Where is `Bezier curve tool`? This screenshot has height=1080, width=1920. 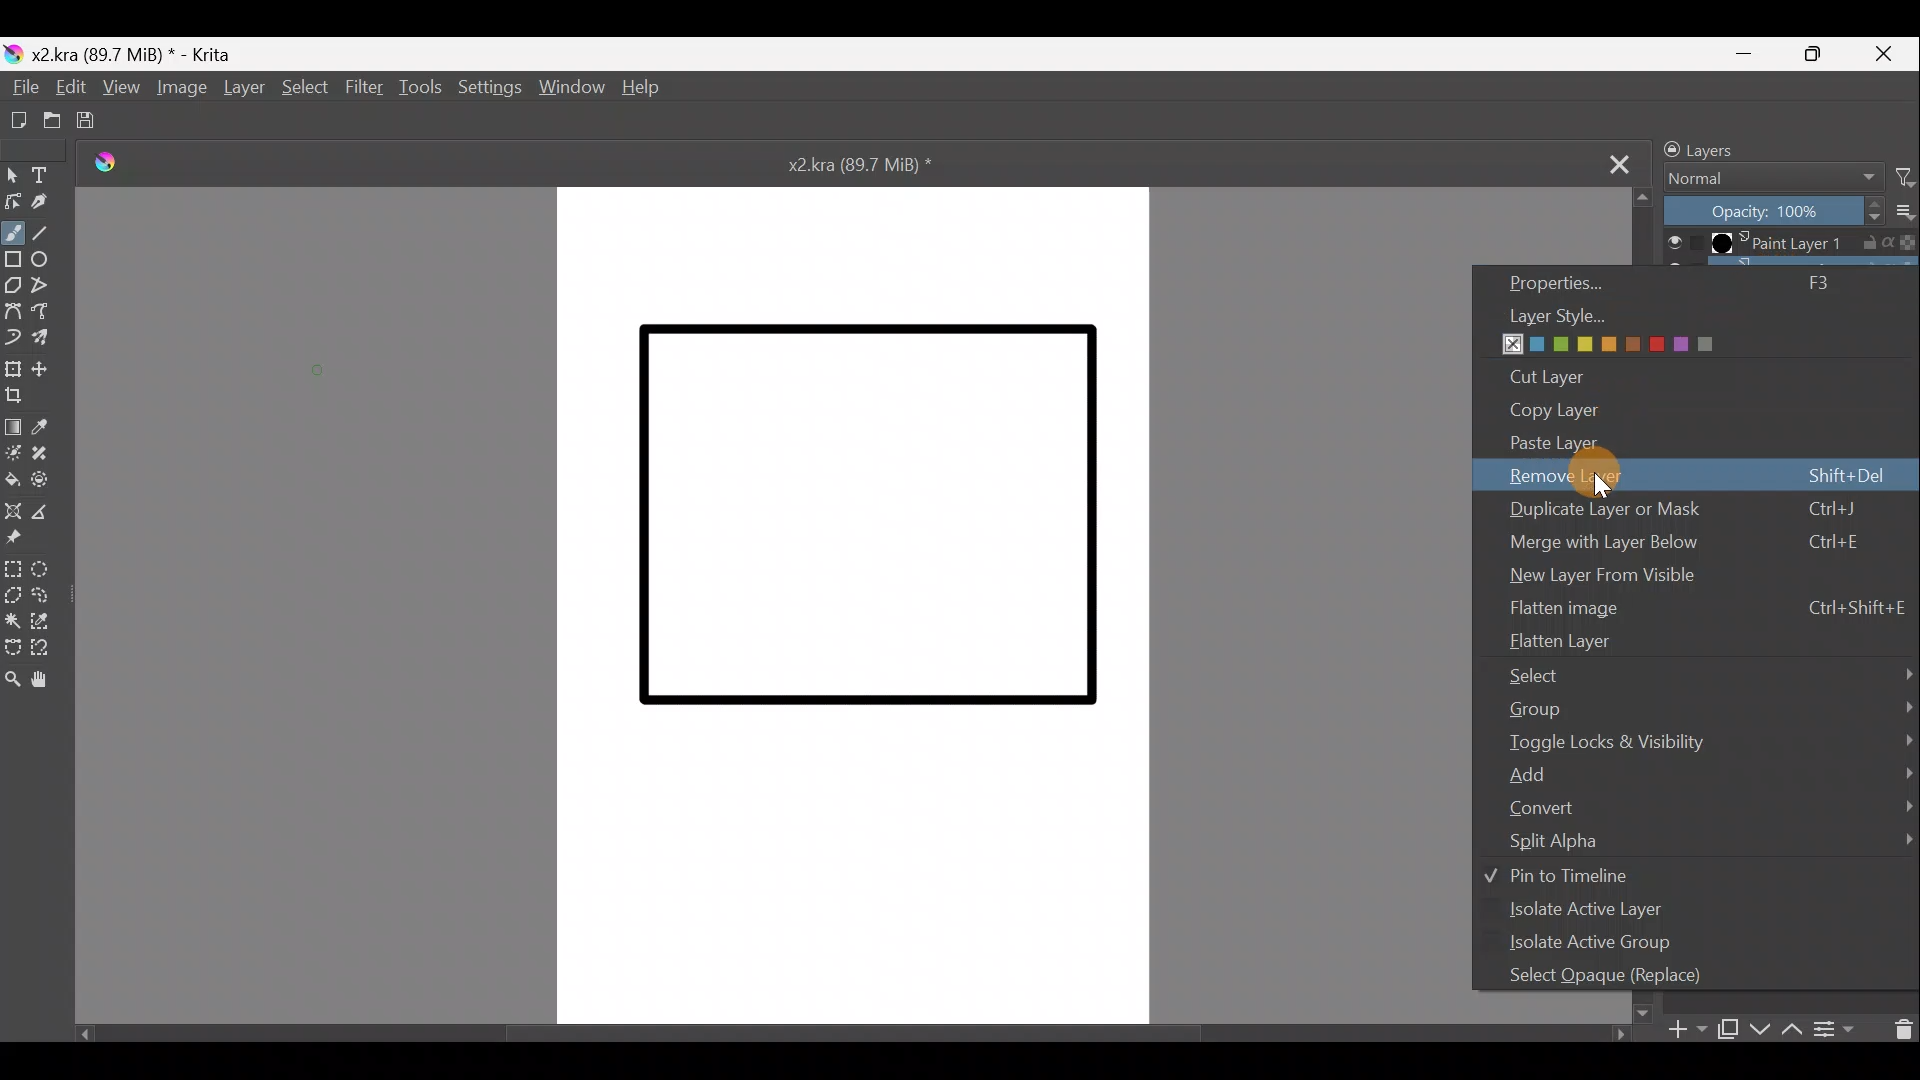 Bezier curve tool is located at coordinates (13, 312).